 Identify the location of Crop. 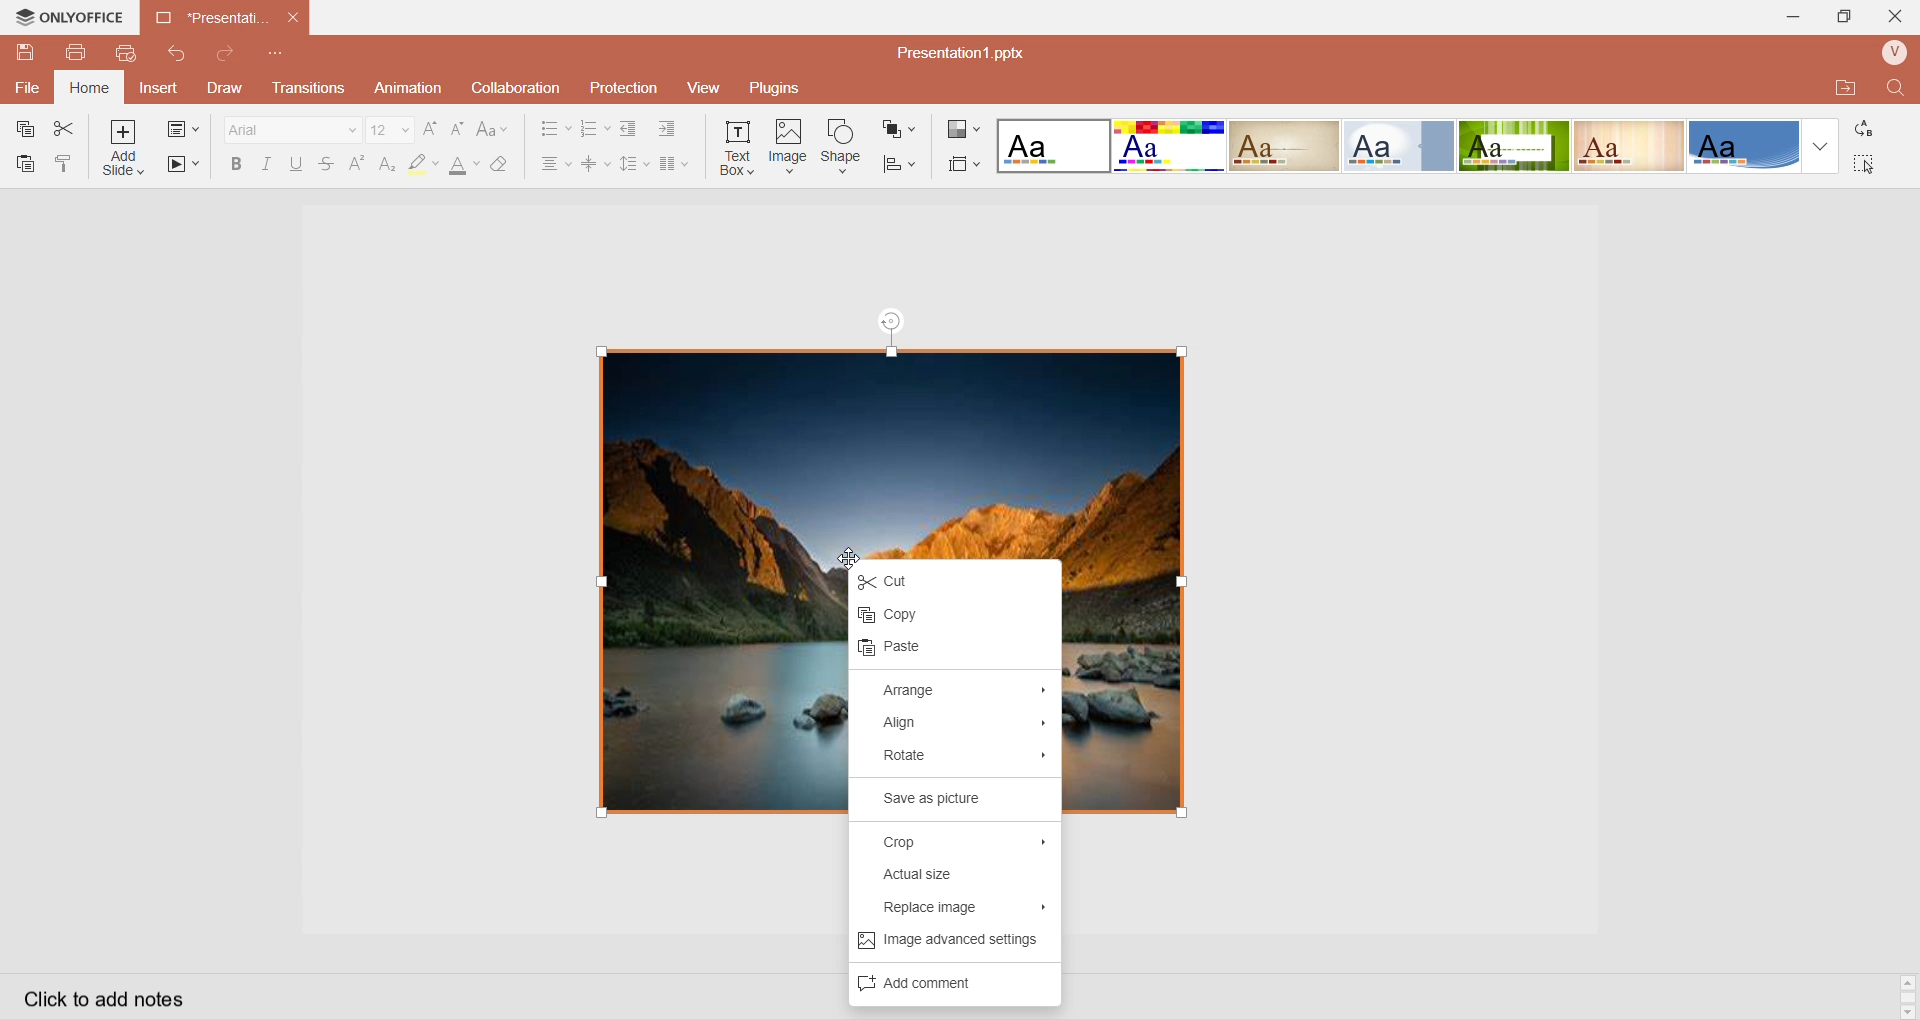
(956, 842).